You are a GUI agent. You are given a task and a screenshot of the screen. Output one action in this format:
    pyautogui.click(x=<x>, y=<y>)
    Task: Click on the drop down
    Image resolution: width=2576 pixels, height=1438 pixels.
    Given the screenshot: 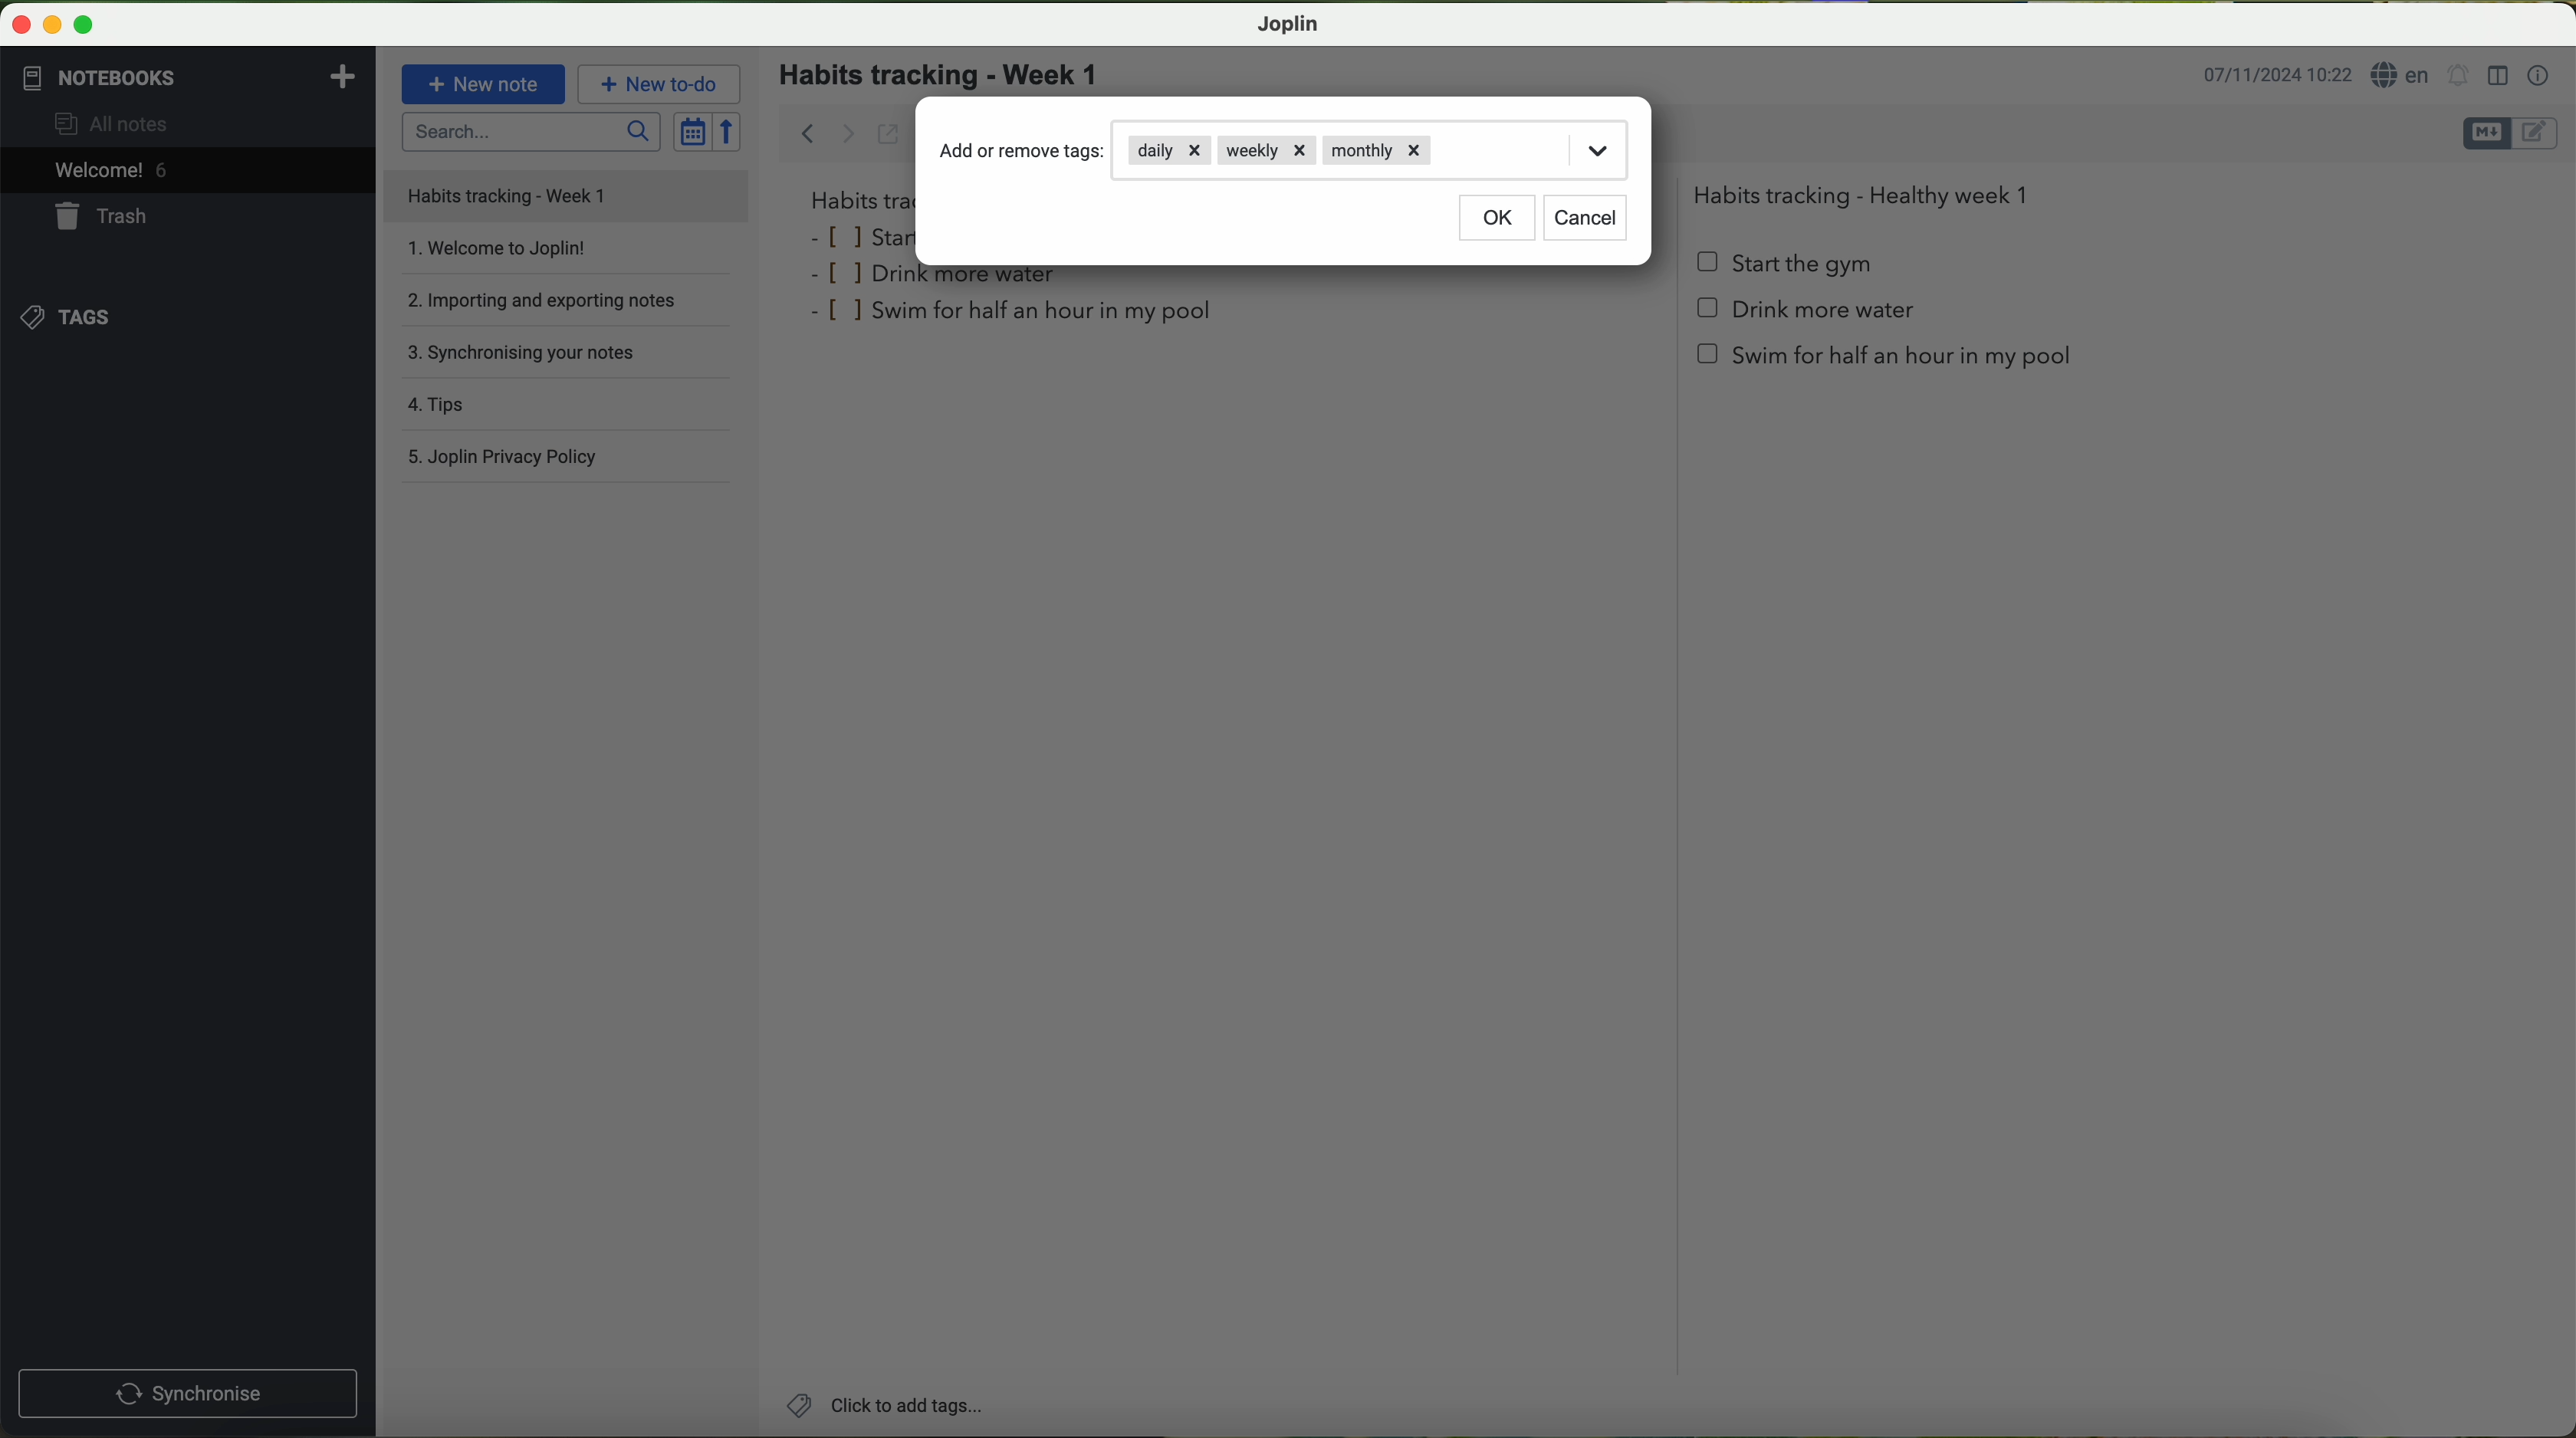 What is the action you would take?
    pyautogui.click(x=1597, y=148)
    